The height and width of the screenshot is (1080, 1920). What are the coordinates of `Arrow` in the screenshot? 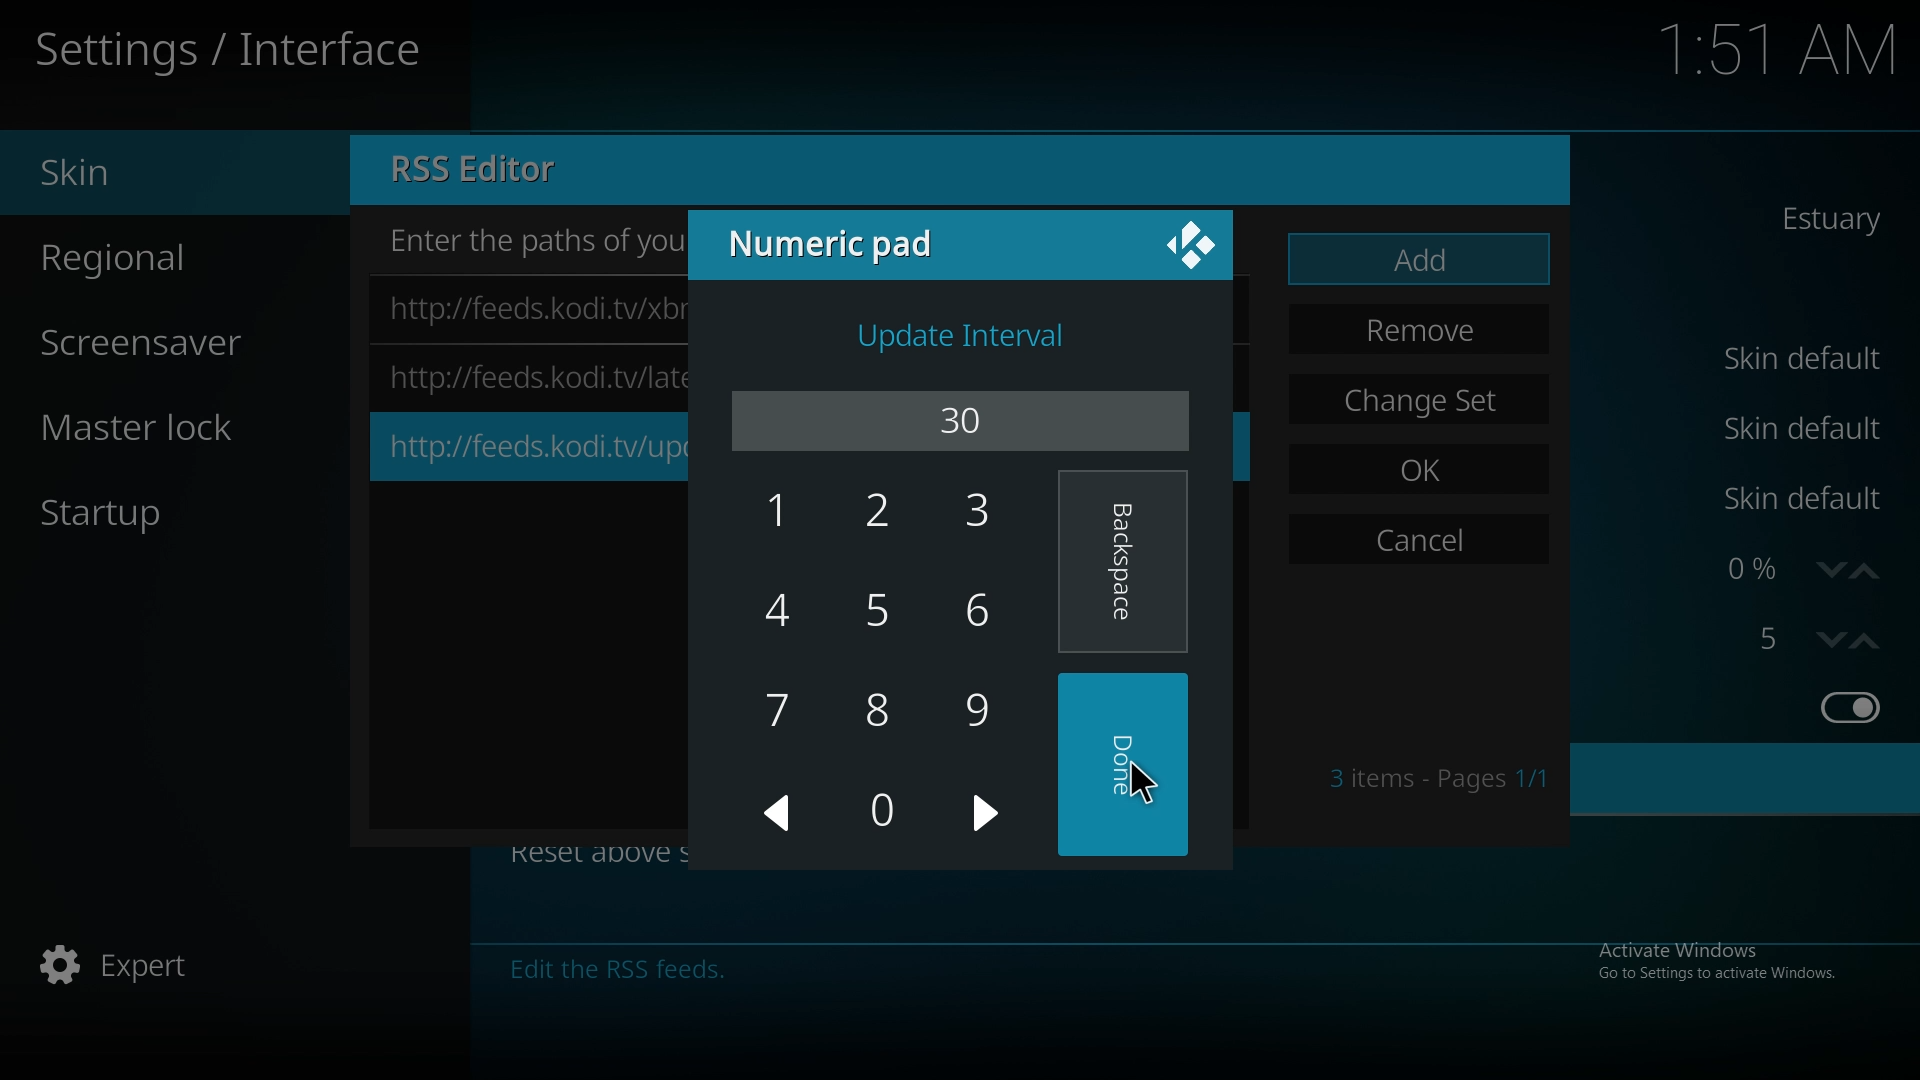 It's located at (982, 816).